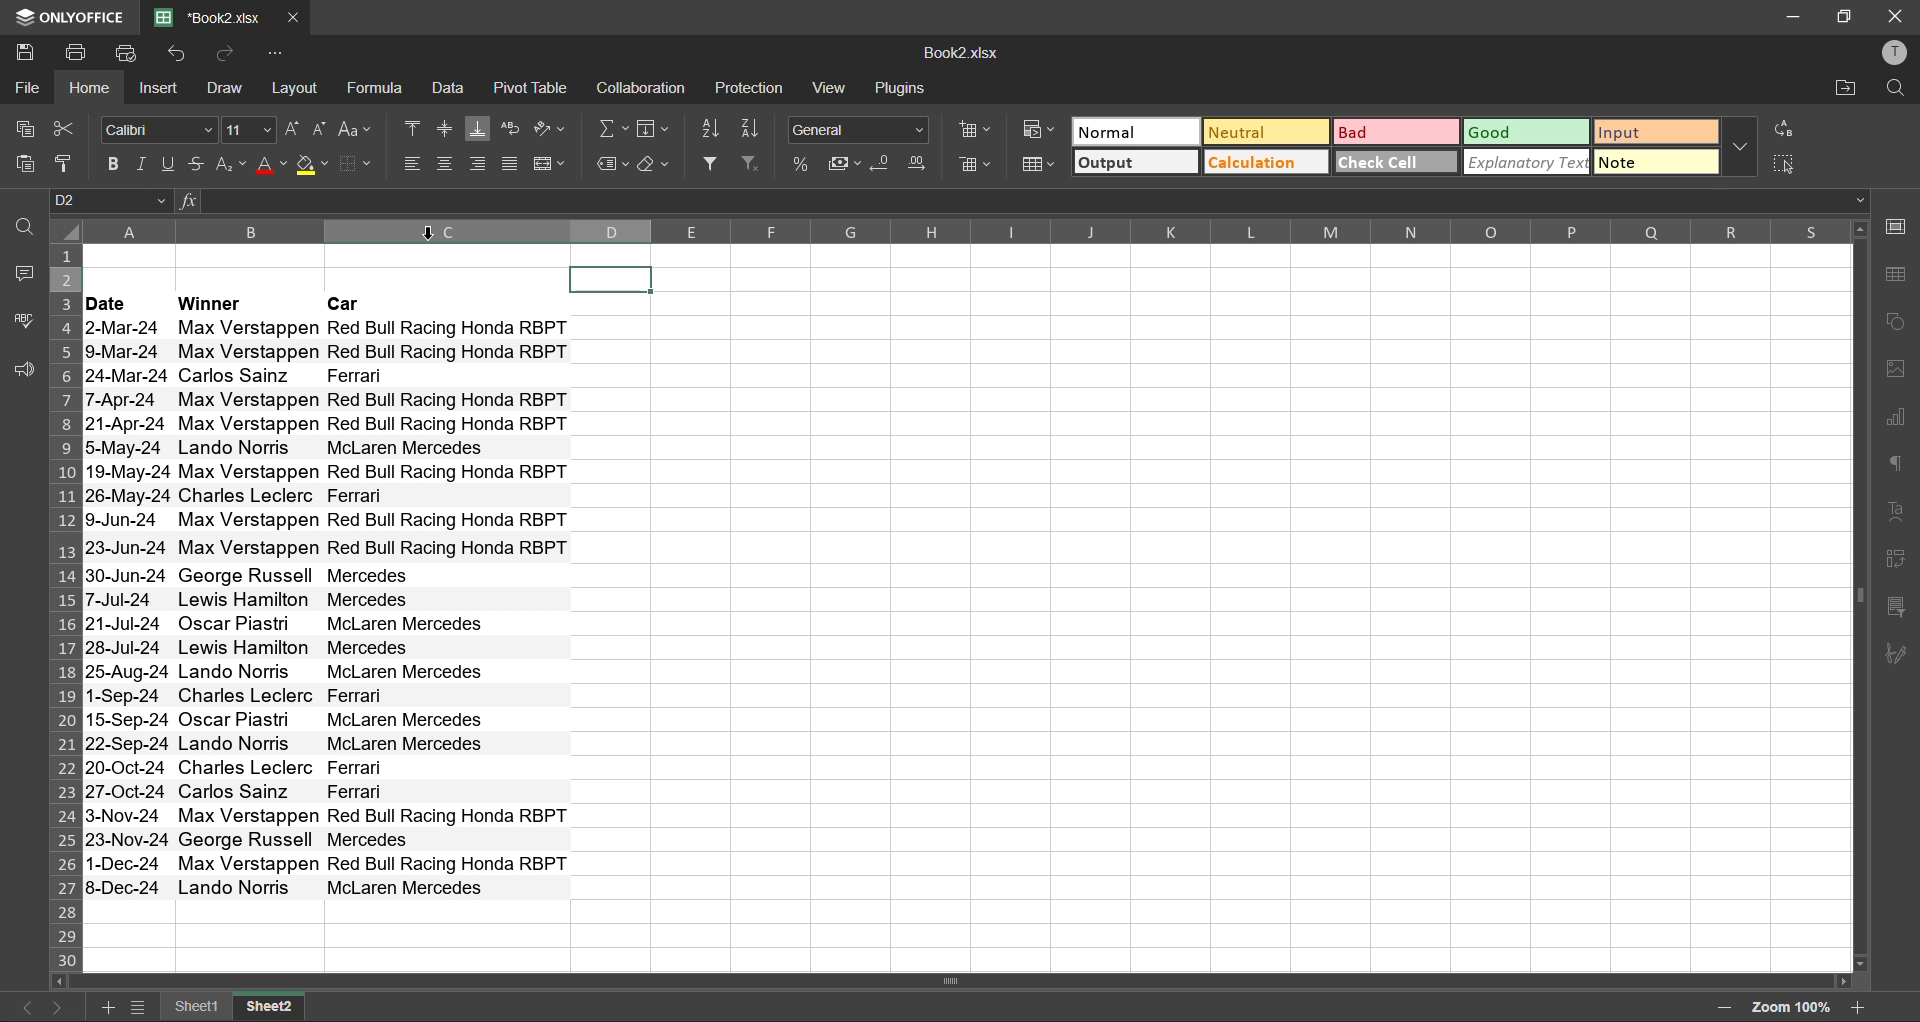  I want to click on home, so click(92, 89).